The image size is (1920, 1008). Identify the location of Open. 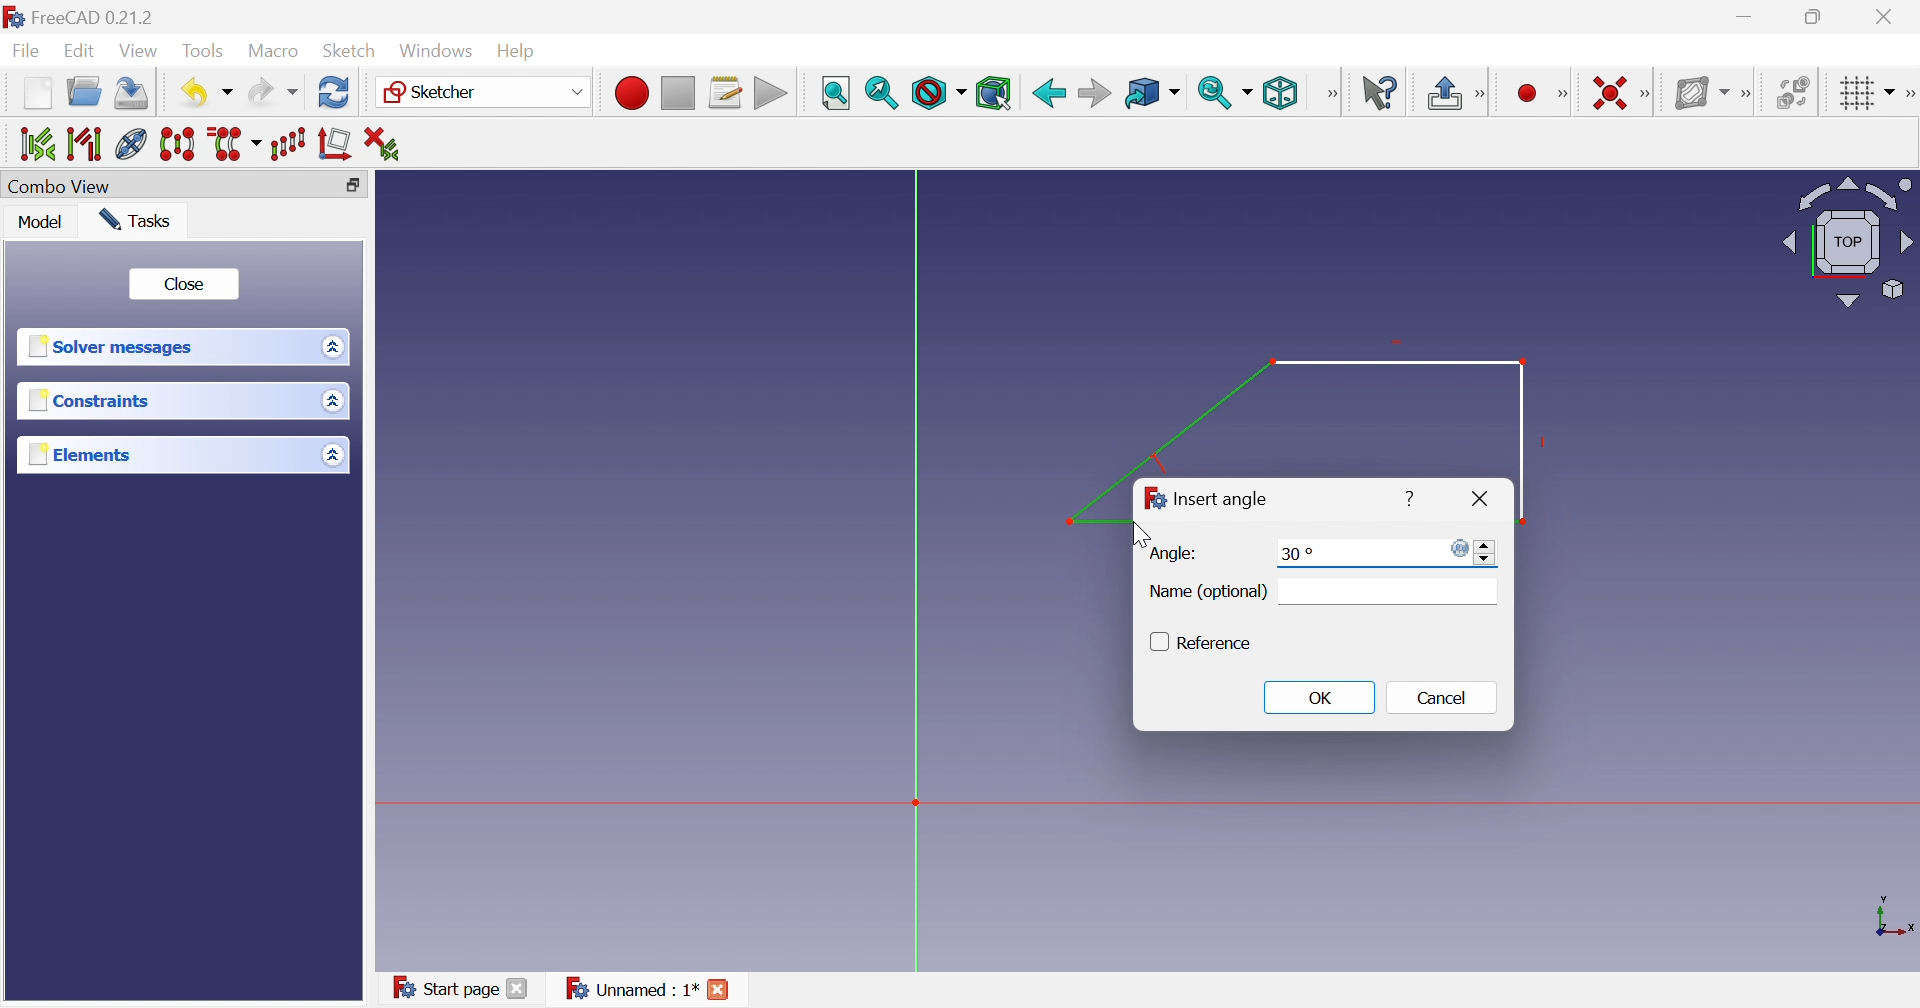
(87, 95).